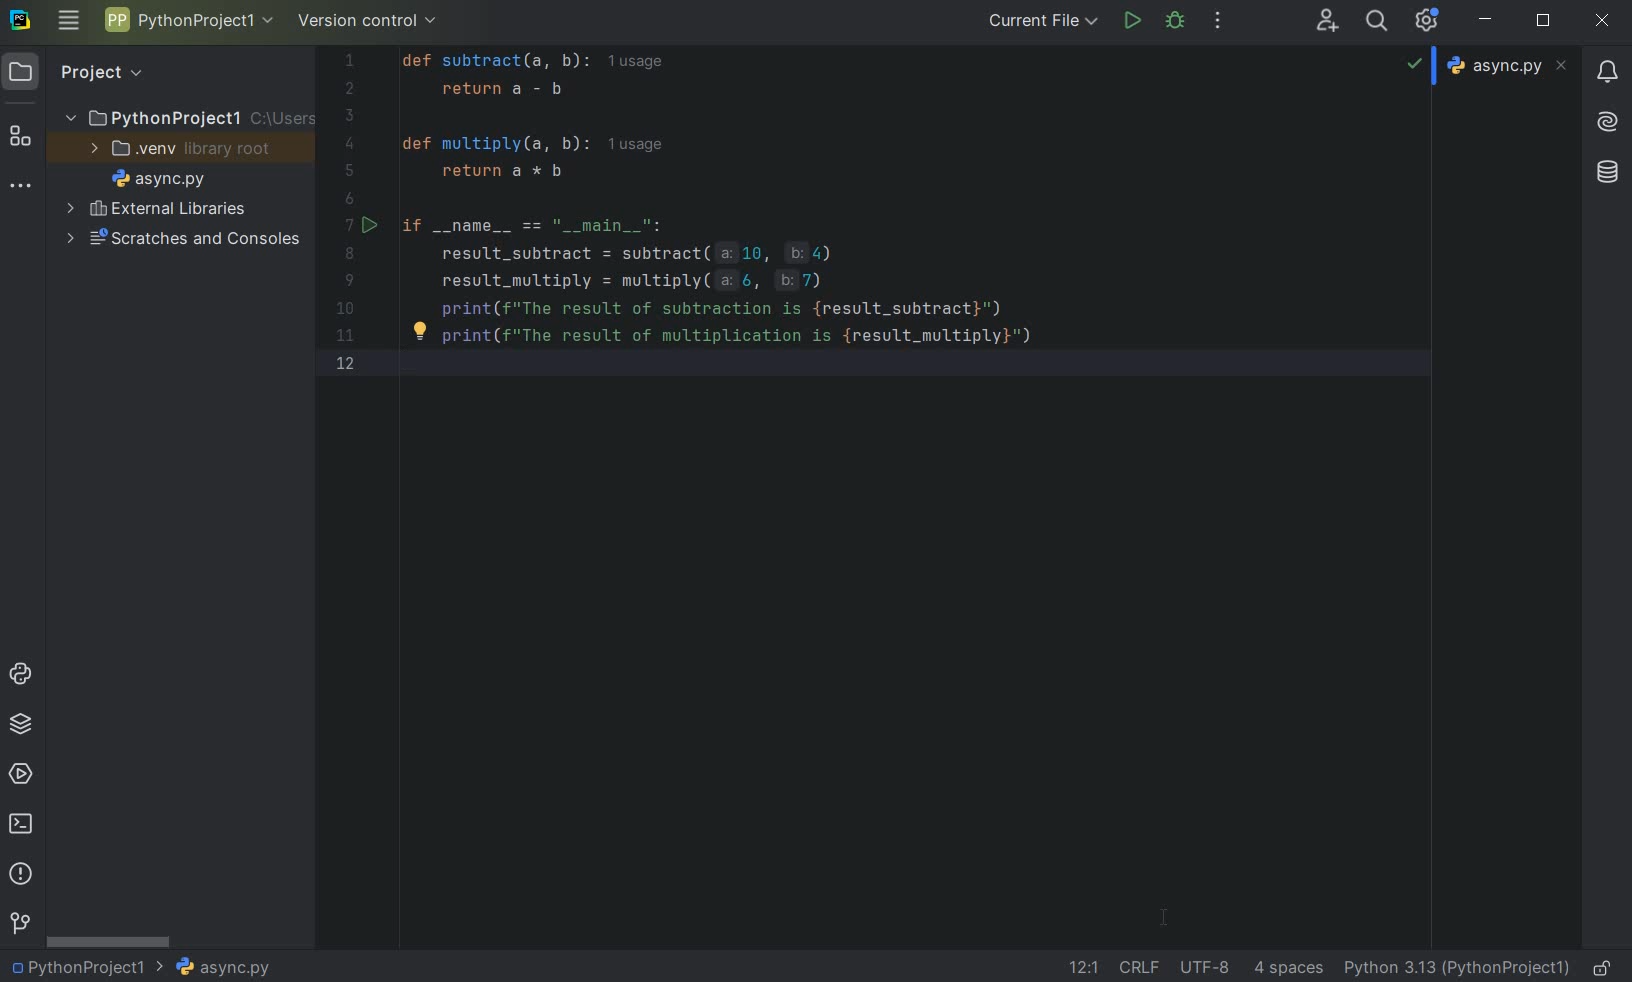  What do you see at coordinates (21, 140) in the screenshot?
I see `structure` at bounding box center [21, 140].